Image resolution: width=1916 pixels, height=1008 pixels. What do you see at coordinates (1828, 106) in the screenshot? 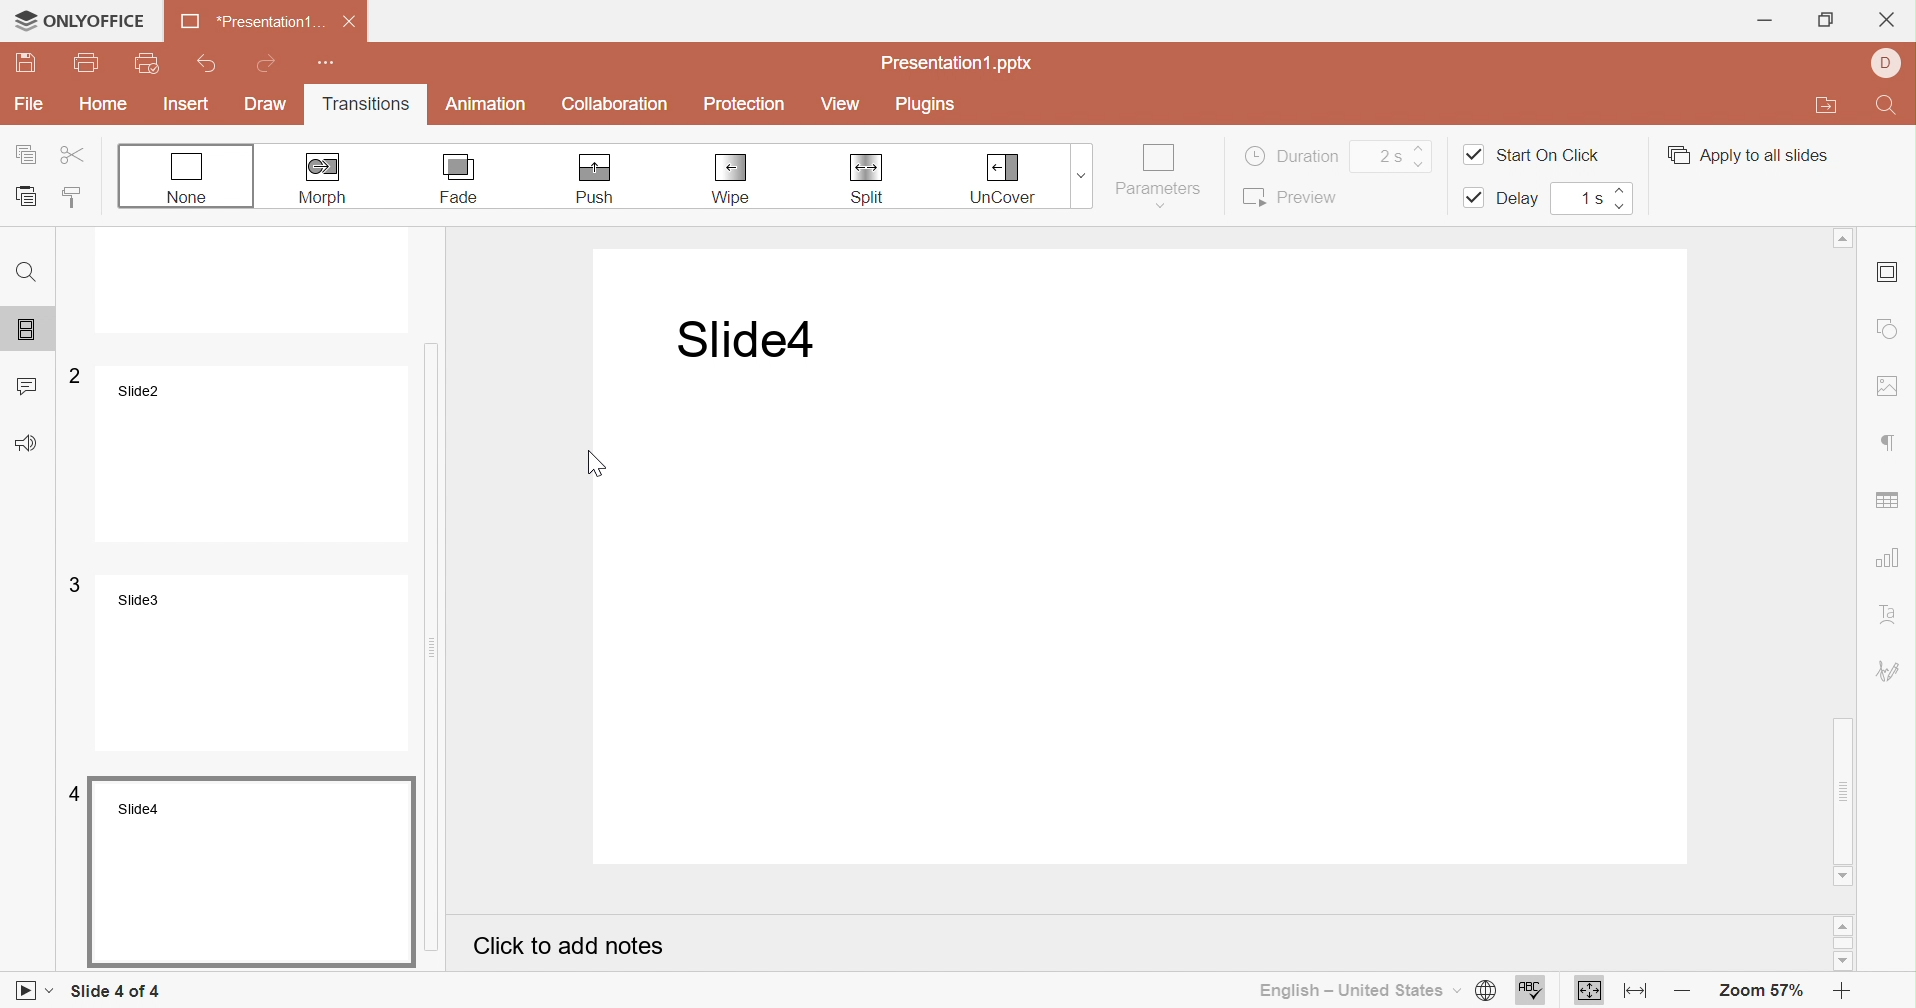
I see `Open file location` at bounding box center [1828, 106].